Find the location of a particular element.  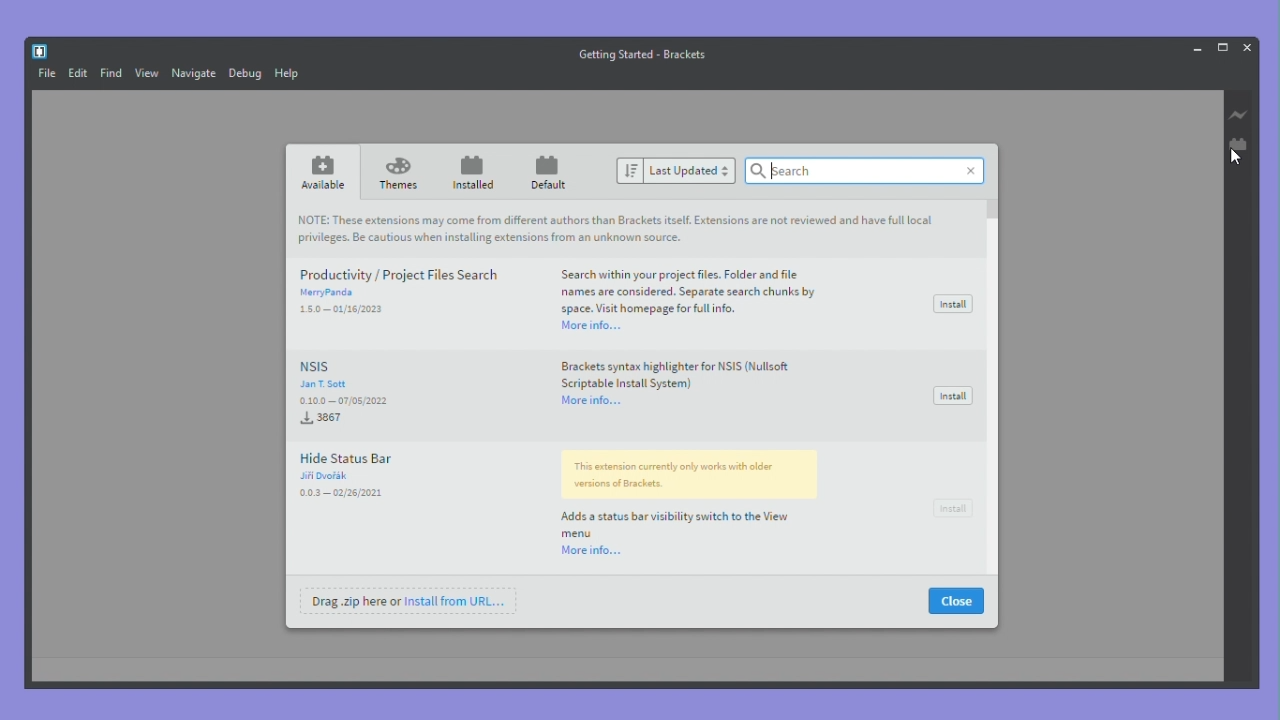

Search within your project files, folders and file folders is located at coordinates (689, 290).